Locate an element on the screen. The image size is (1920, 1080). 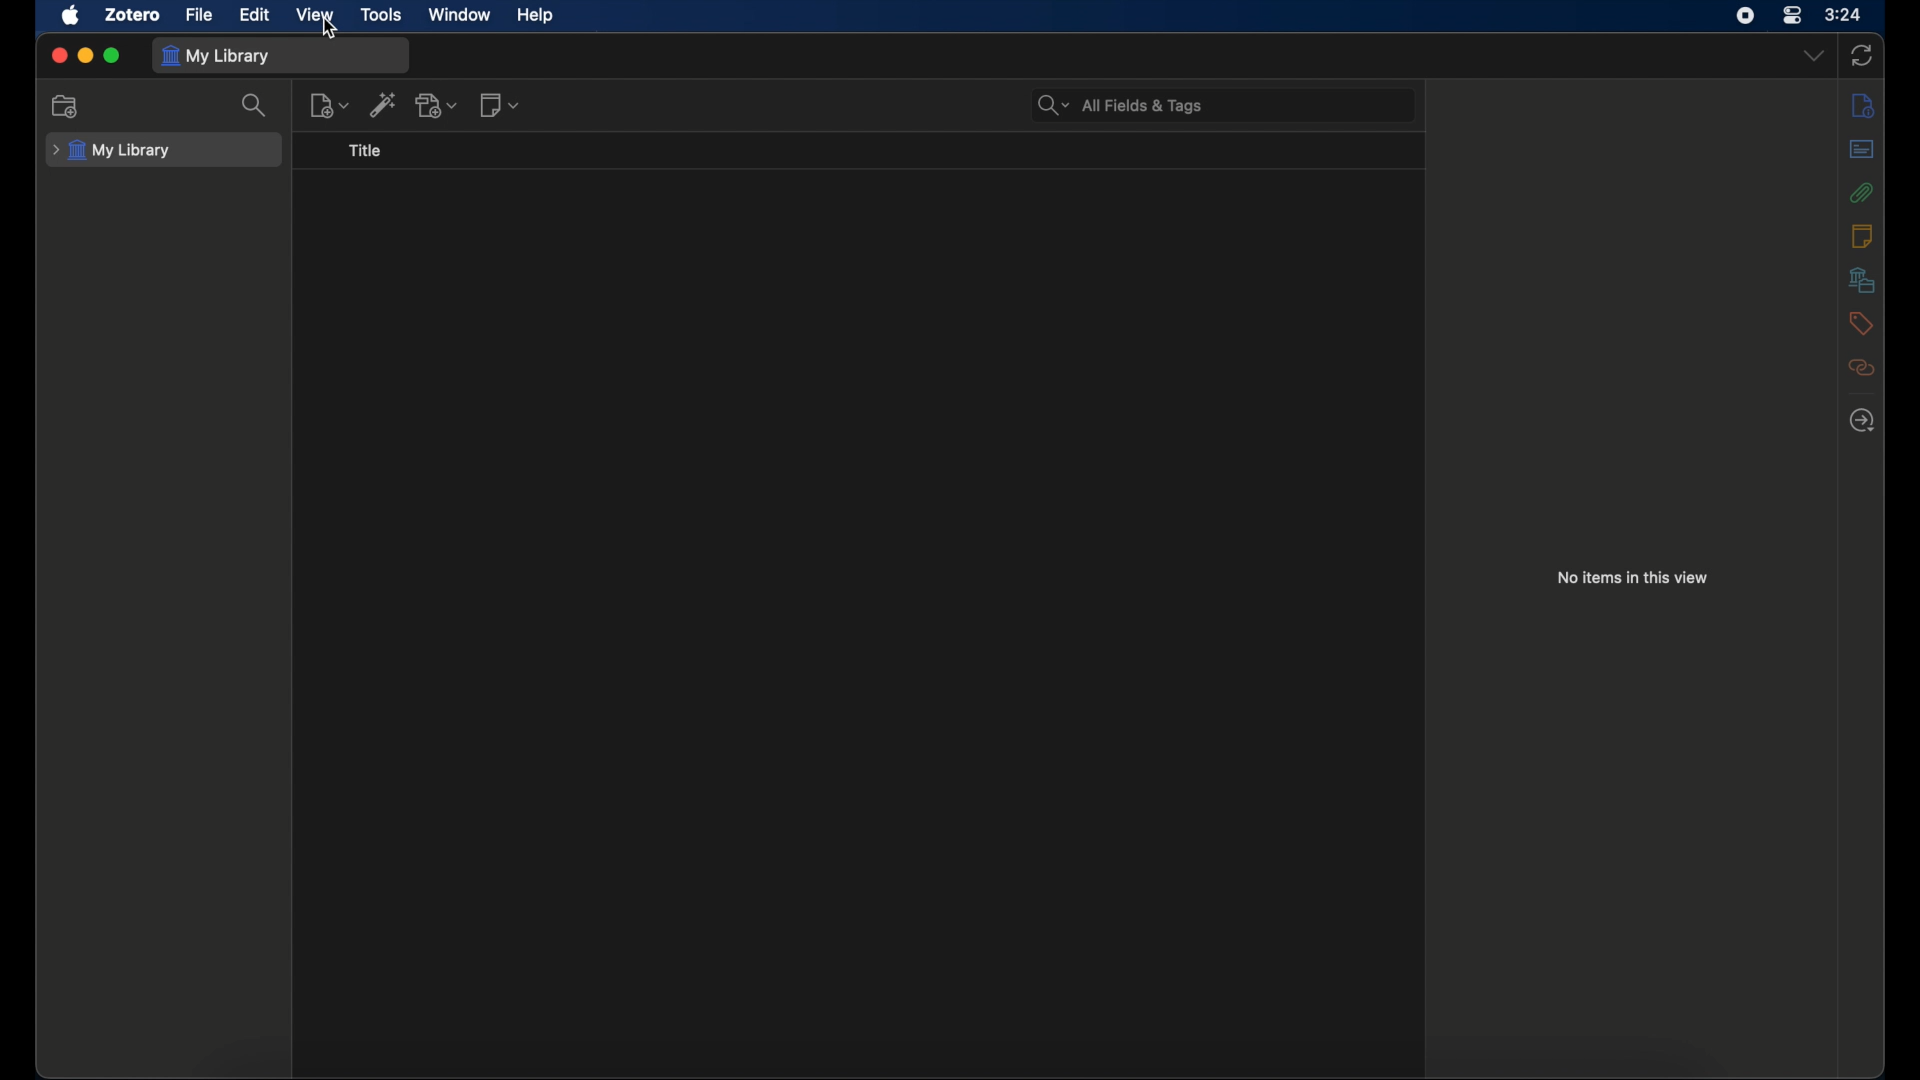
abstract is located at coordinates (1862, 148).